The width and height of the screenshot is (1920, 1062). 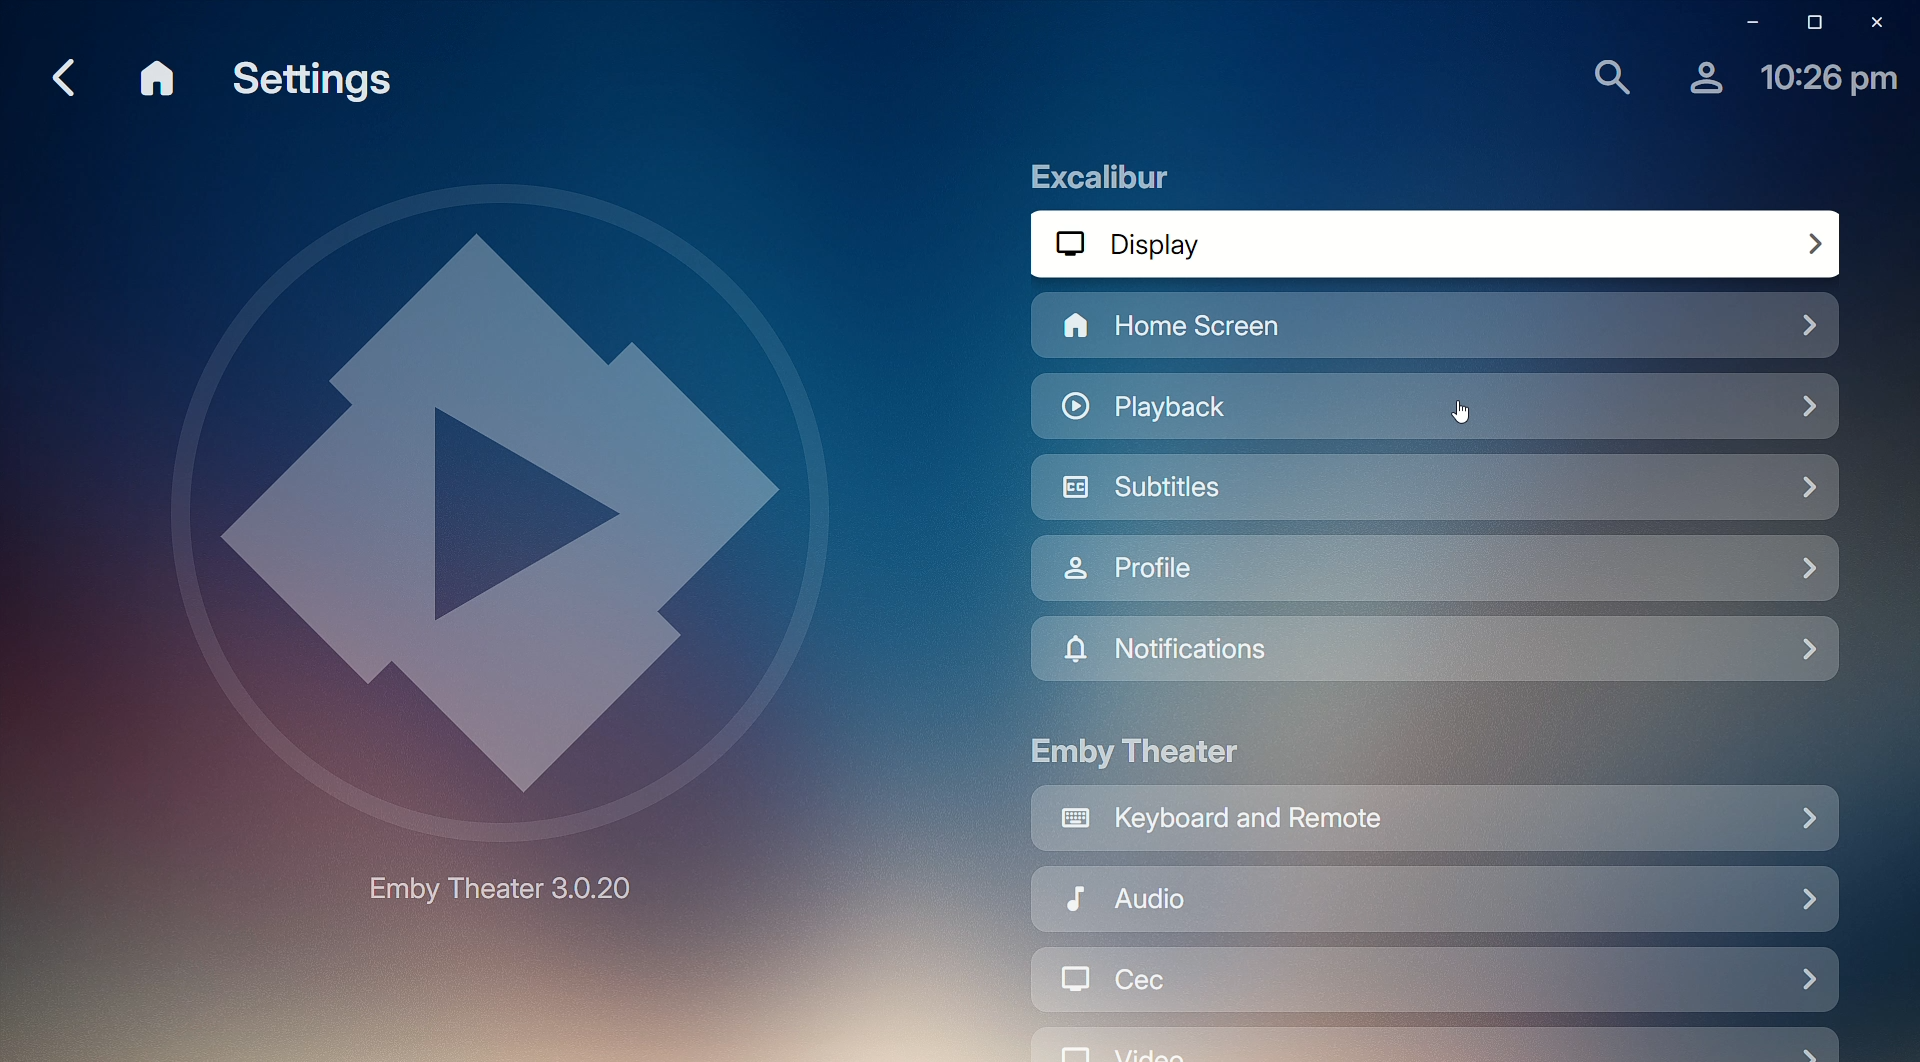 What do you see at coordinates (1437, 493) in the screenshot?
I see `Subtitles` at bounding box center [1437, 493].